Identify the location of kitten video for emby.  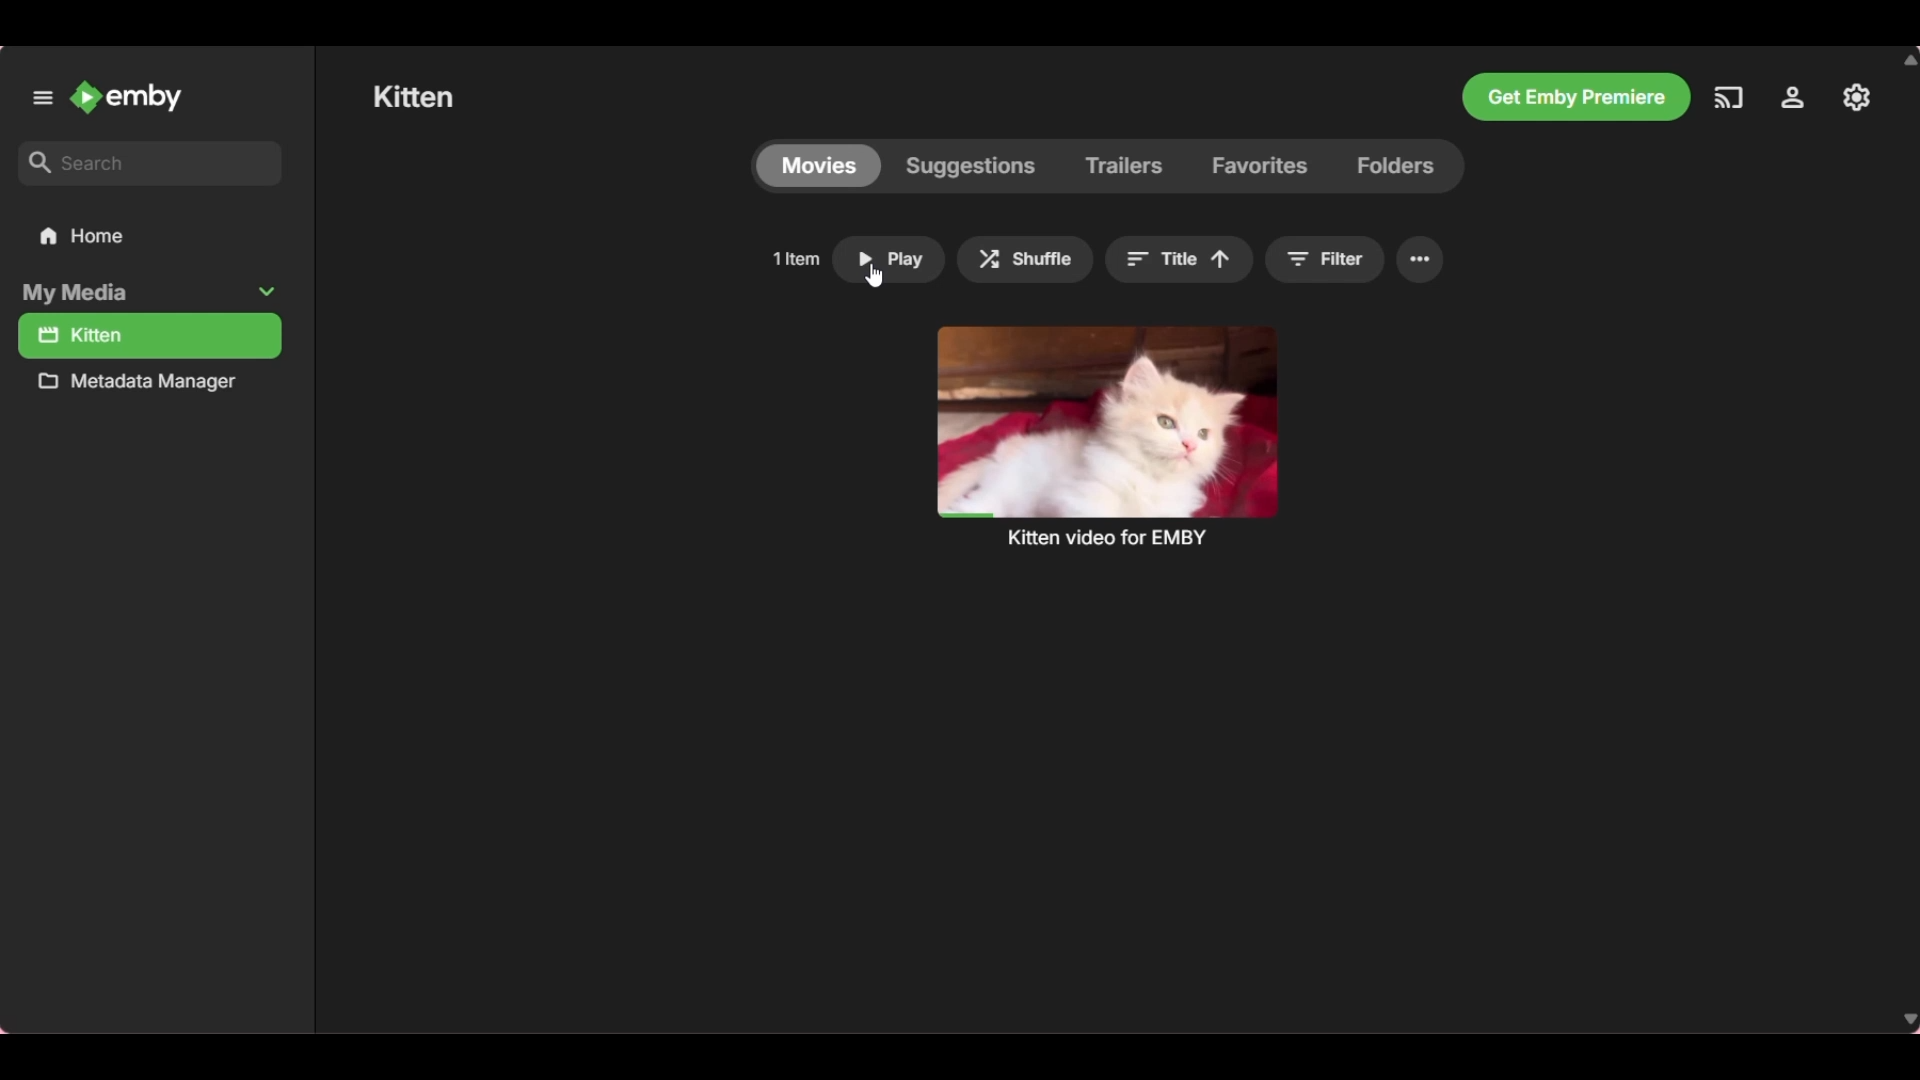
(1107, 435).